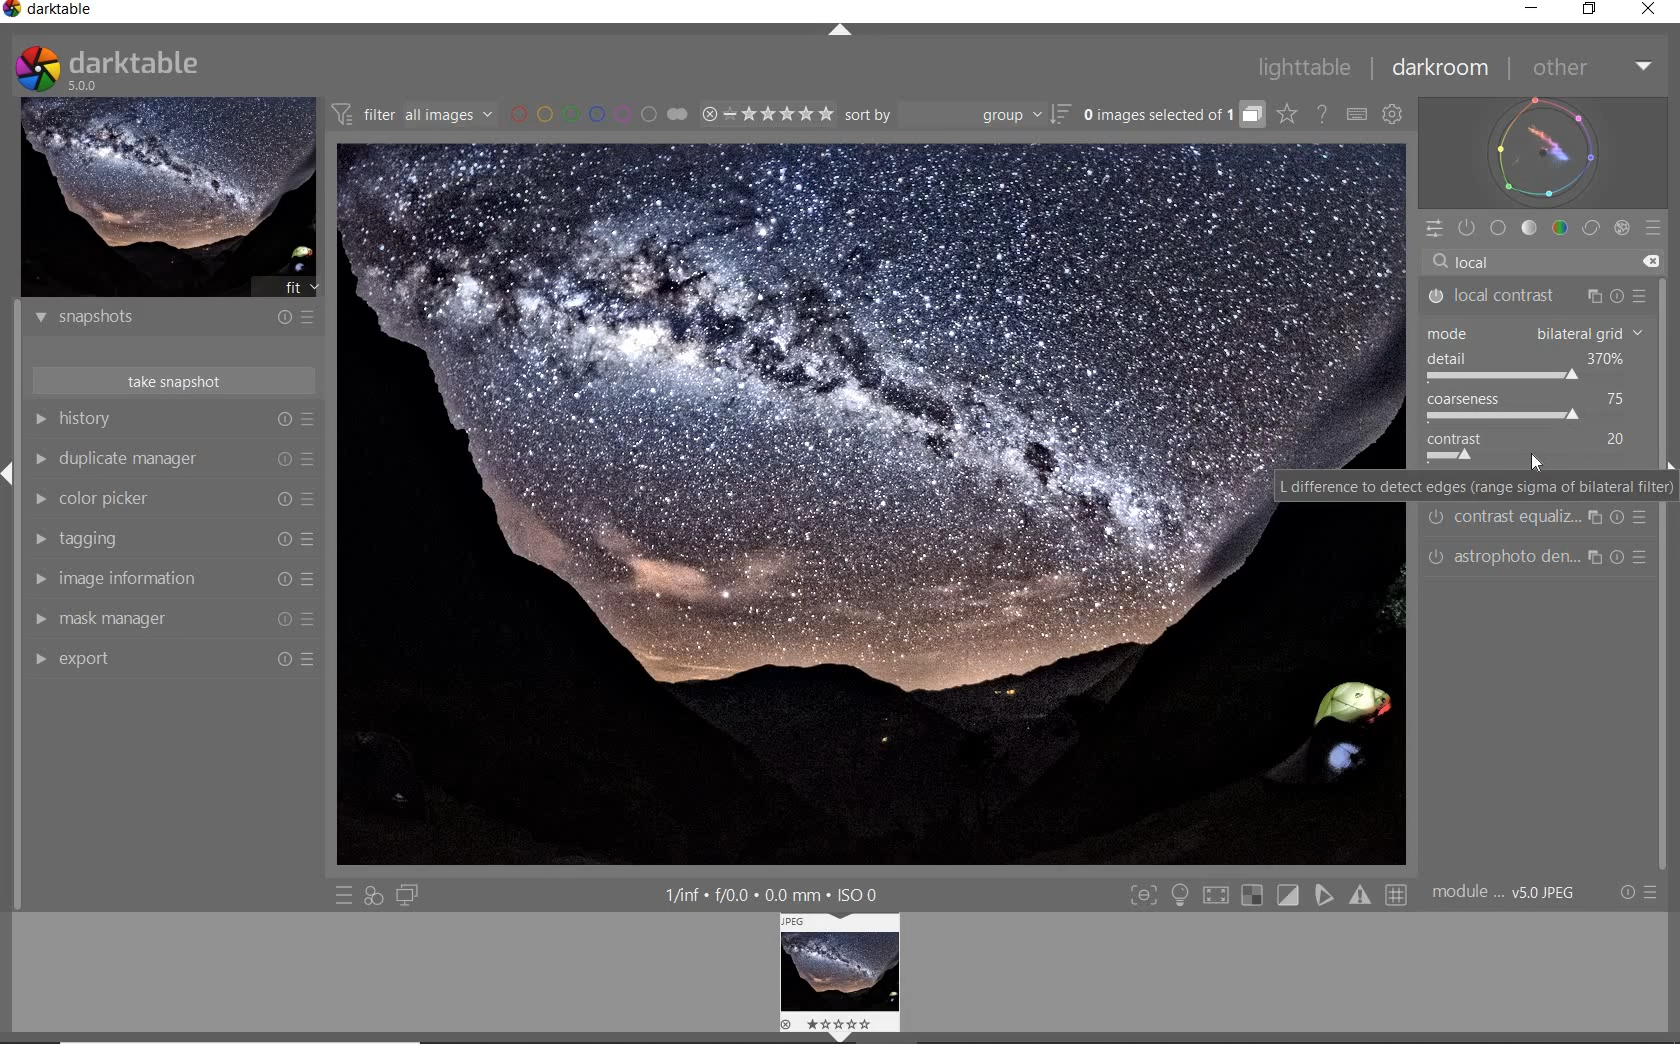  What do you see at coordinates (312, 501) in the screenshot?
I see `Presets and preferences` at bounding box center [312, 501].